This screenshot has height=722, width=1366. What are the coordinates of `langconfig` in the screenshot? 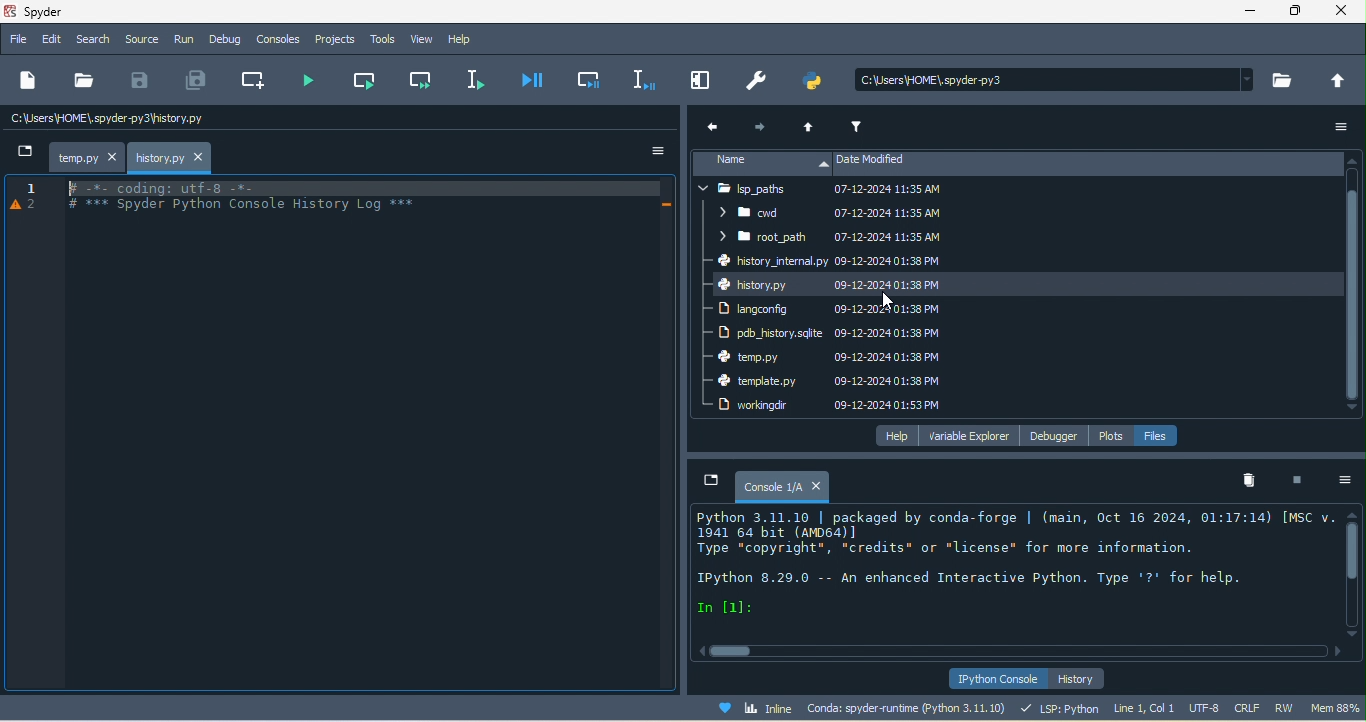 It's located at (765, 311).